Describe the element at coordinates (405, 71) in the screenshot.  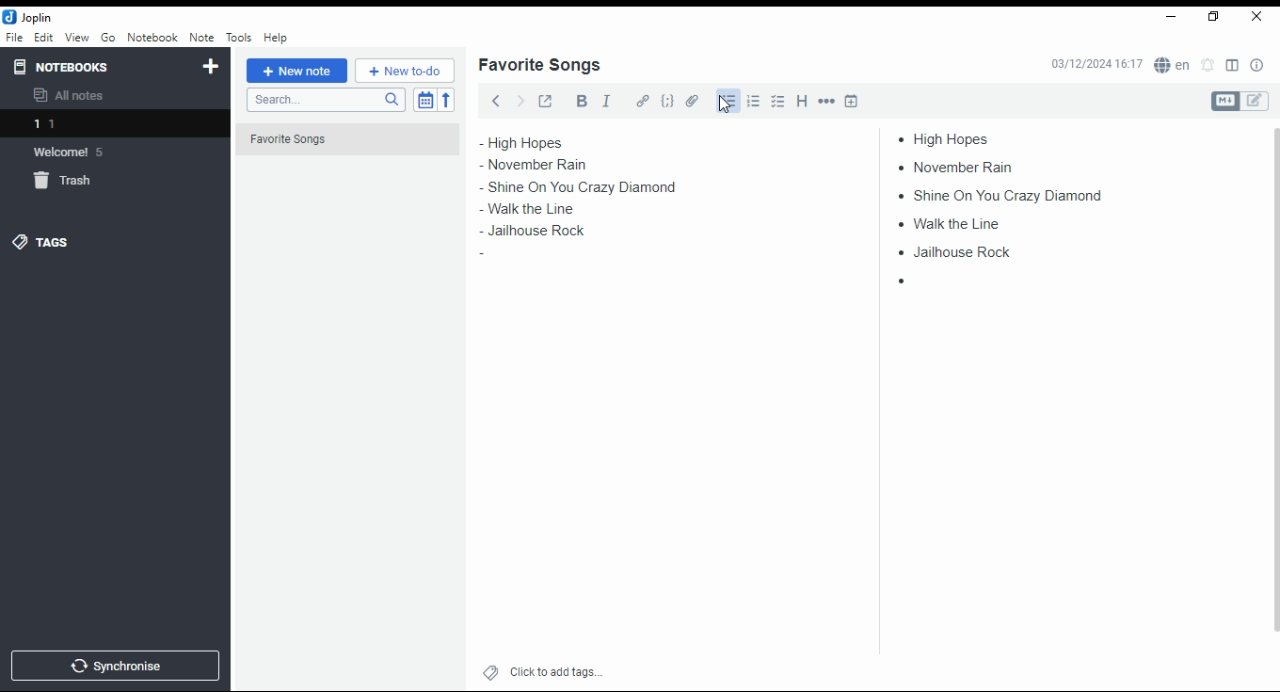
I see `New to-do` at that location.